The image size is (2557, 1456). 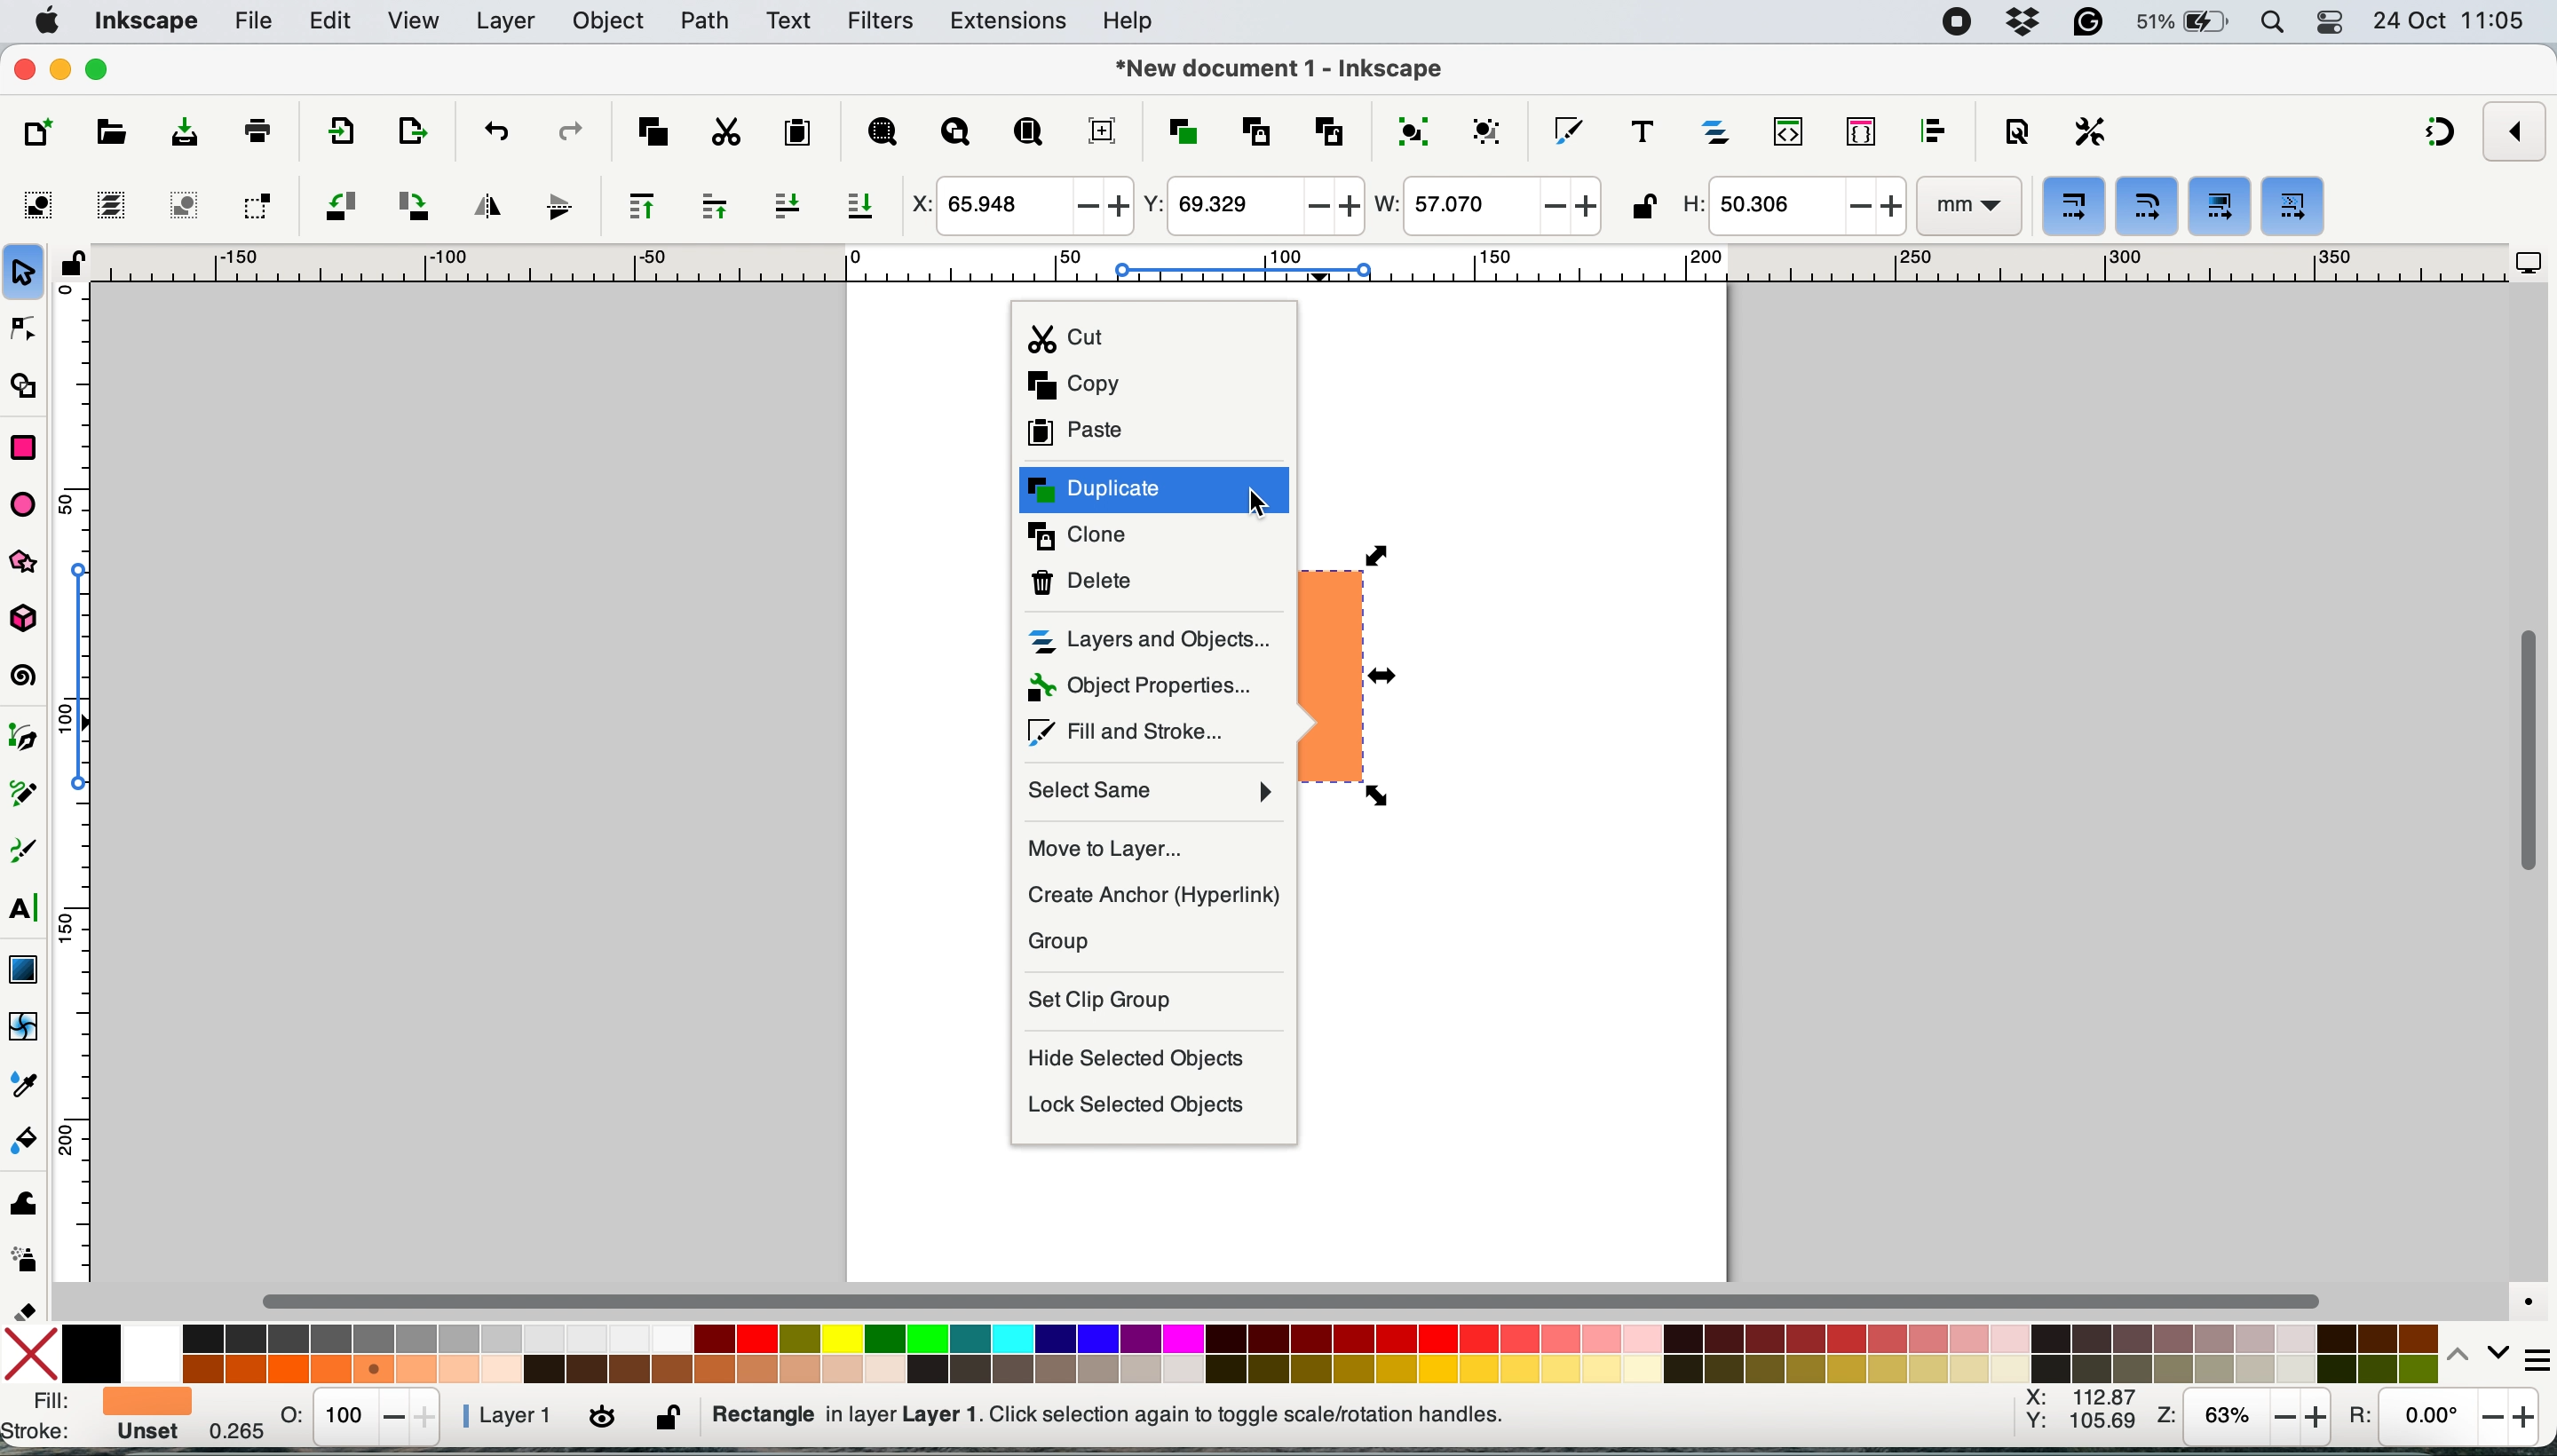 What do you see at coordinates (36, 1351) in the screenshot?
I see `no fill` at bounding box center [36, 1351].